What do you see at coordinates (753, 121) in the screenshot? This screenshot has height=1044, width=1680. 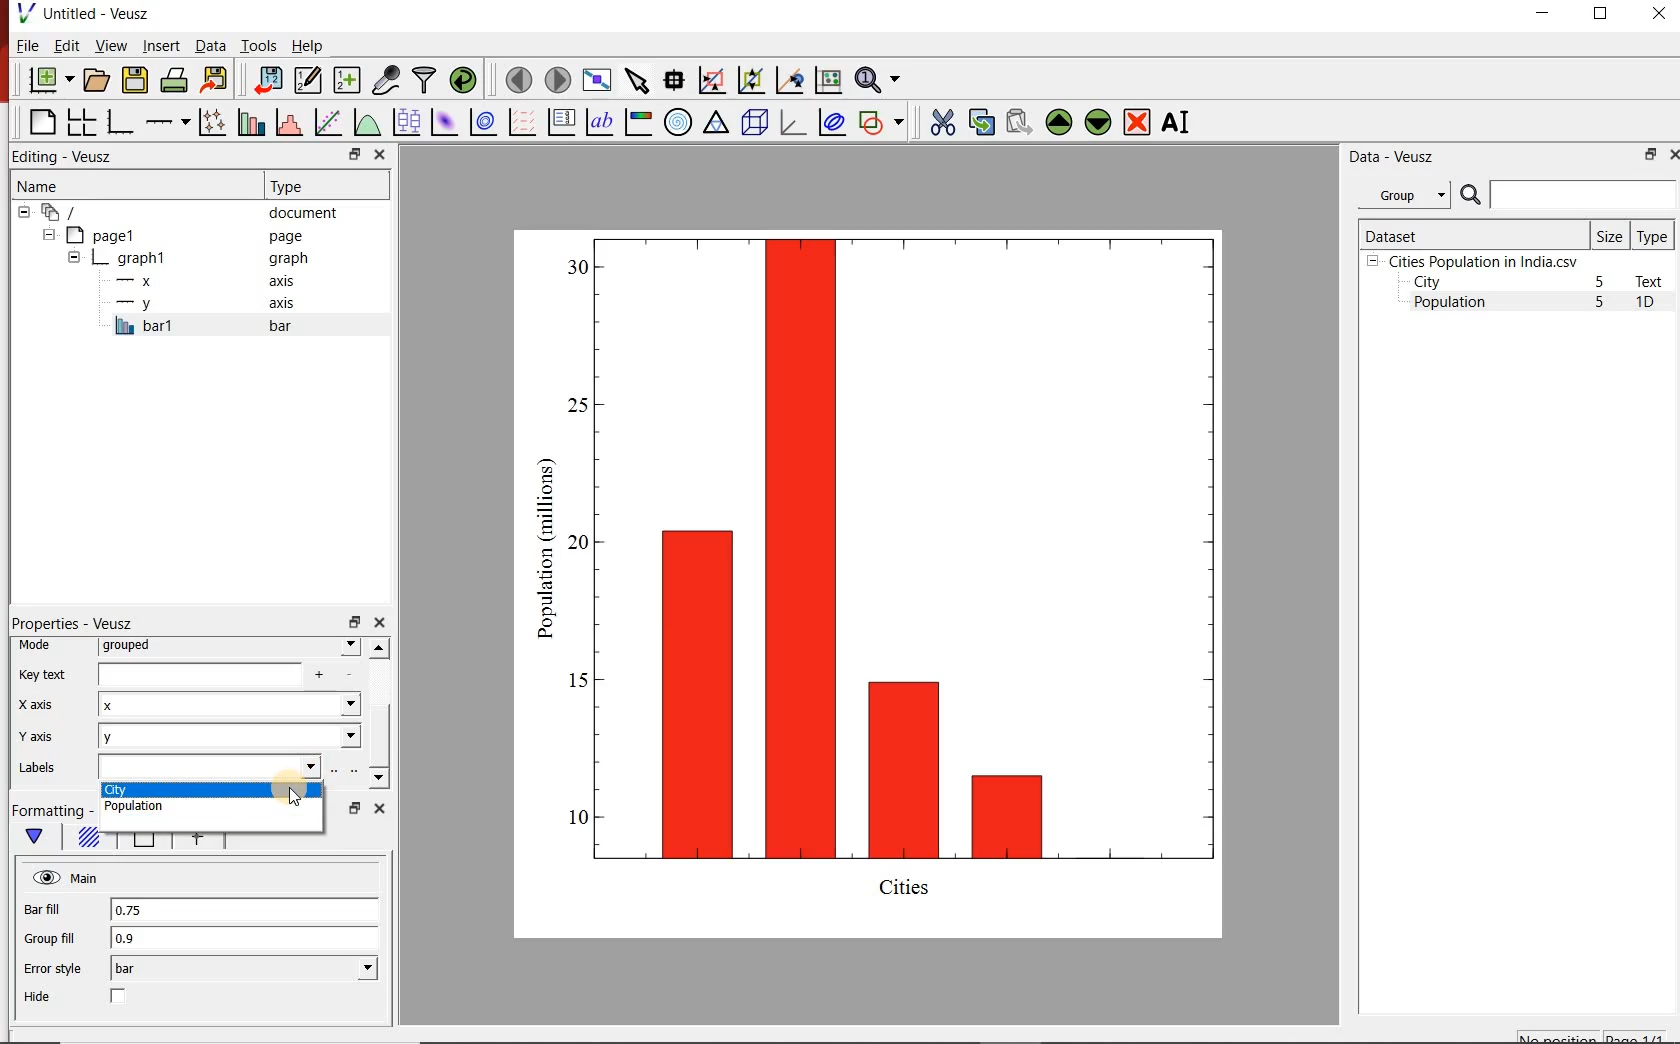 I see `3d scene` at bounding box center [753, 121].